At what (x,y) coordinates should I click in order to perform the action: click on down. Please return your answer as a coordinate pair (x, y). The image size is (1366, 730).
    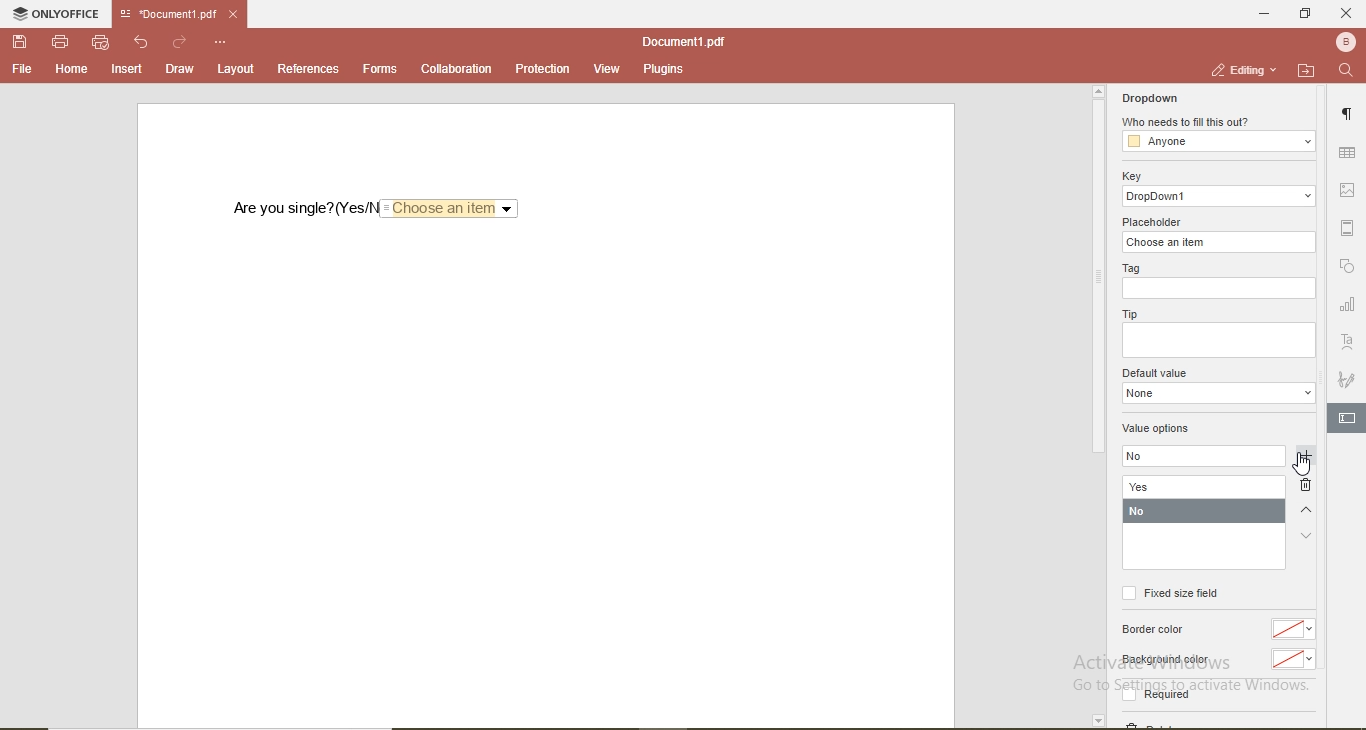
    Looking at the image, I should click on (1304, 541).